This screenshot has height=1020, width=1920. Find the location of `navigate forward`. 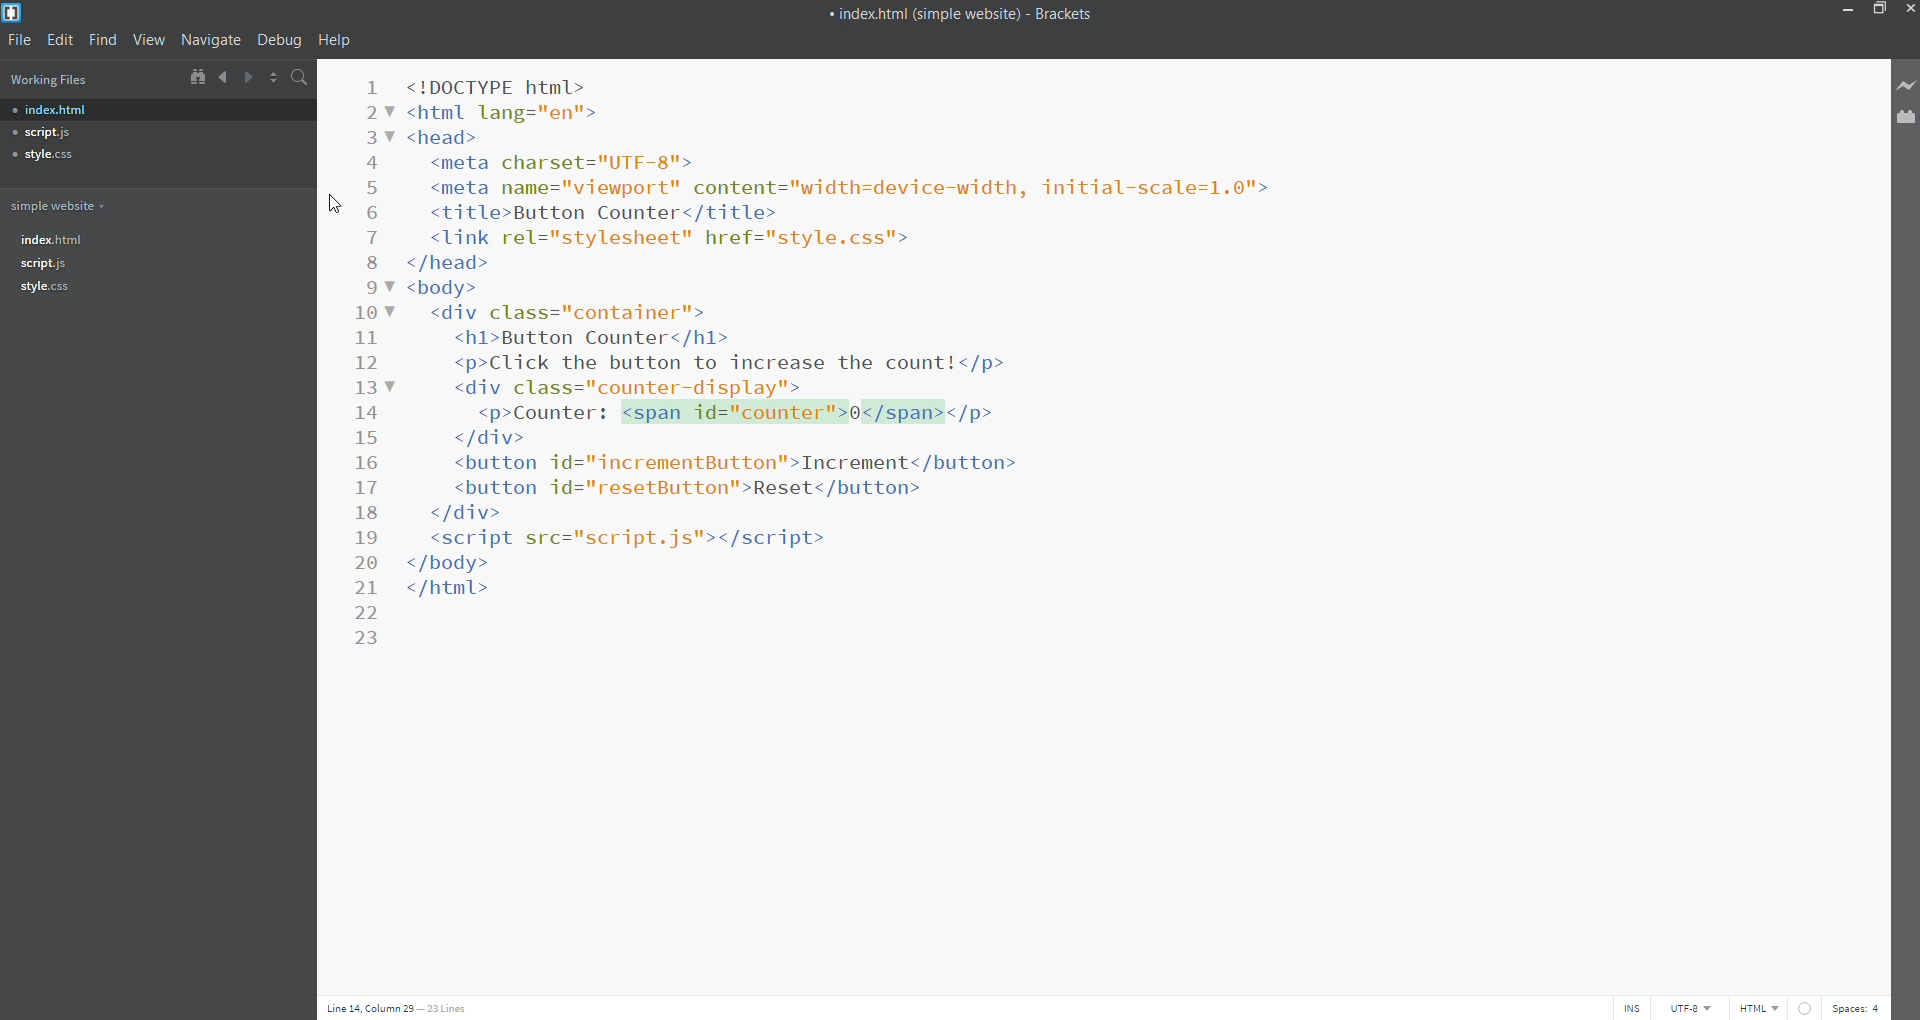

navigate forward is located at coordinates (249, 77).